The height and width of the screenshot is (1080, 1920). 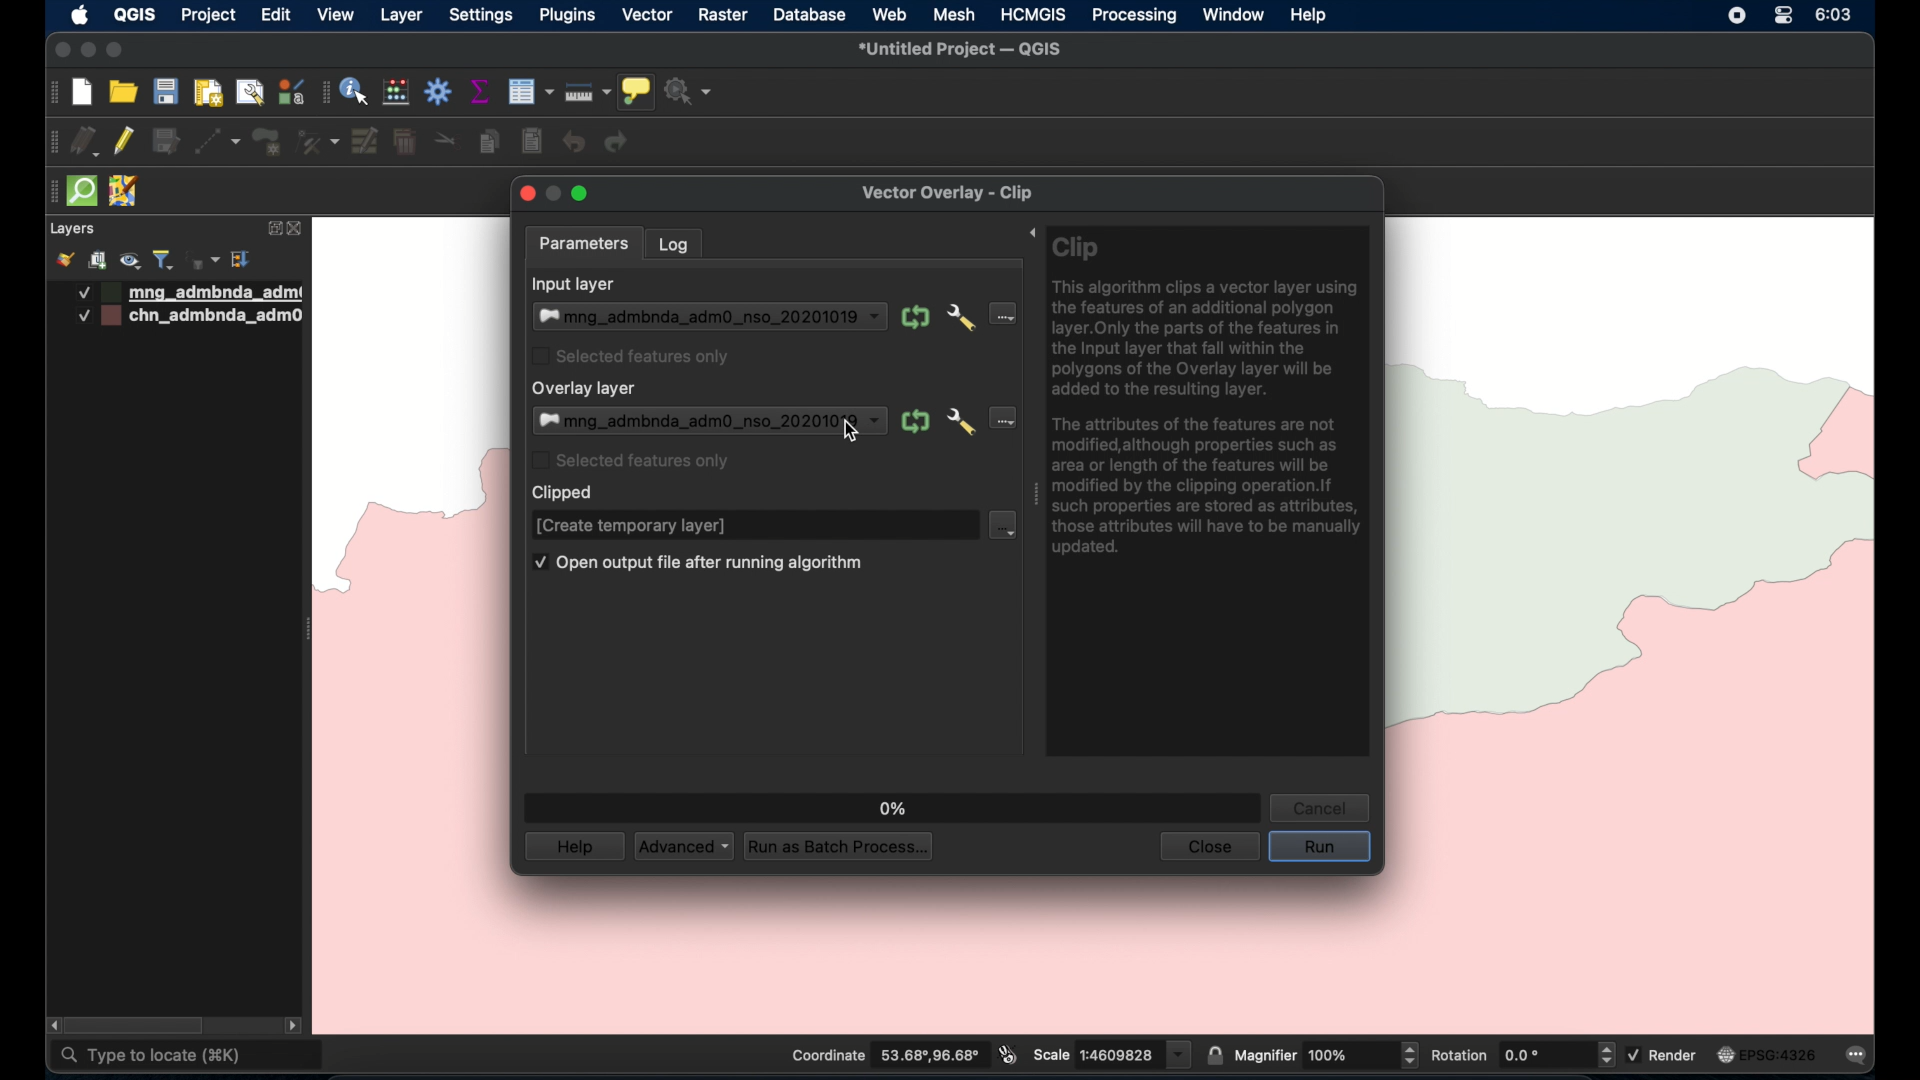 What do you see at coordinates (191, 293) in the screenshot?
I see `layer 1` at bounding box center [191, 293].